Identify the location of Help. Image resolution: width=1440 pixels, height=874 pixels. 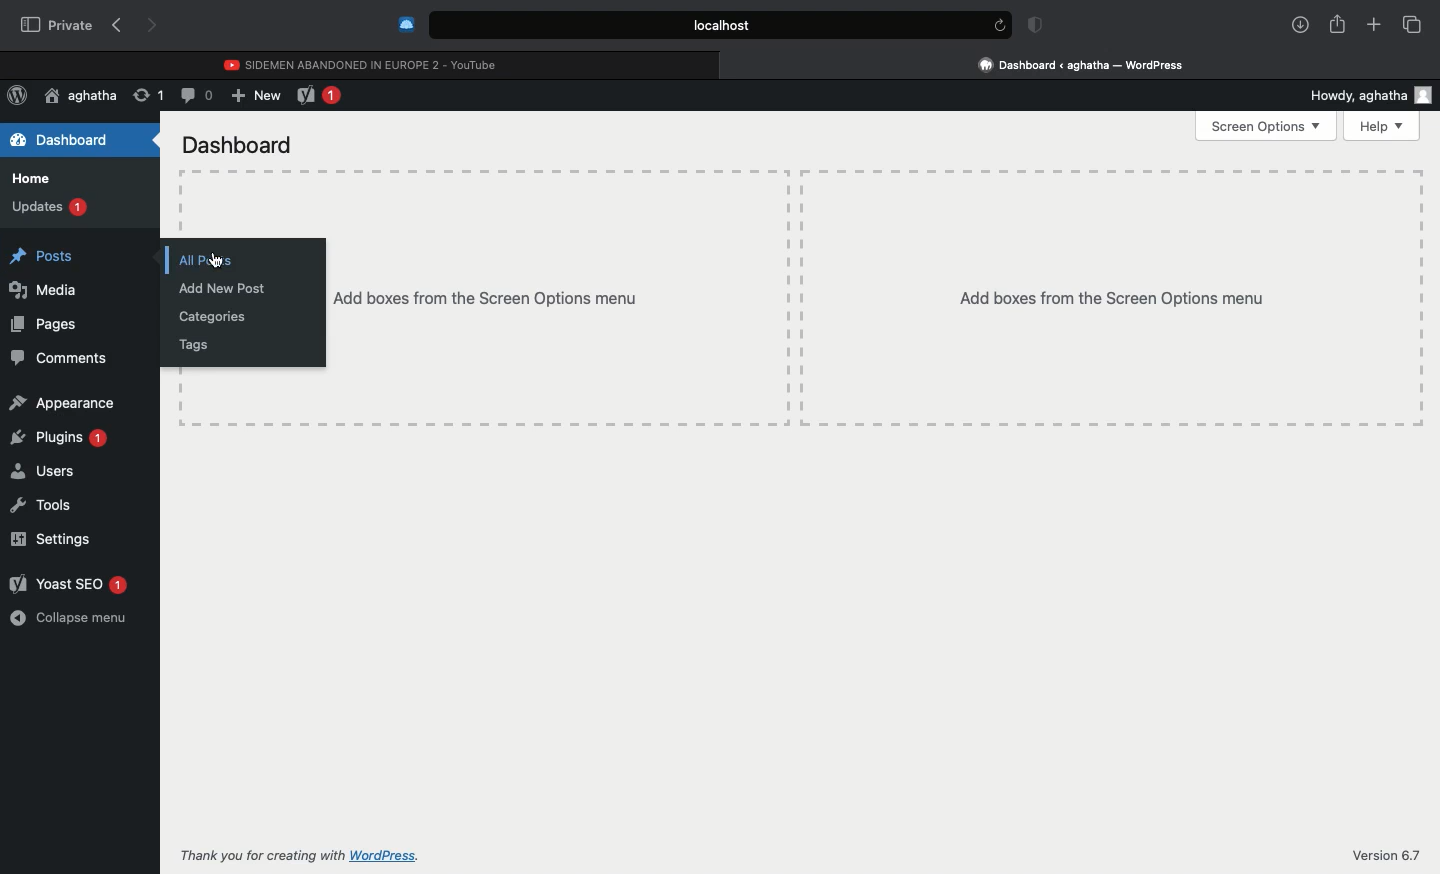
(1381, 125).